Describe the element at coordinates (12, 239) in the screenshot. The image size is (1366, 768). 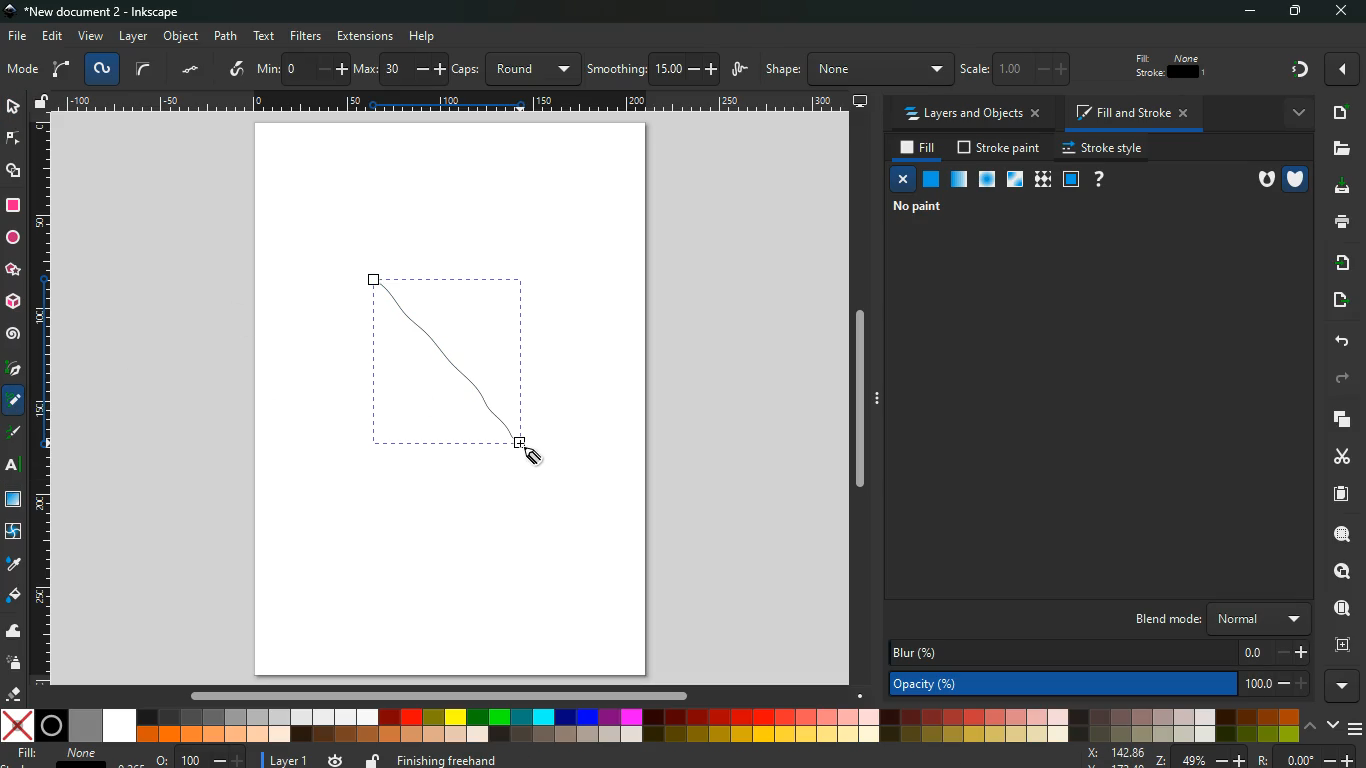
I see `circle` at that location.